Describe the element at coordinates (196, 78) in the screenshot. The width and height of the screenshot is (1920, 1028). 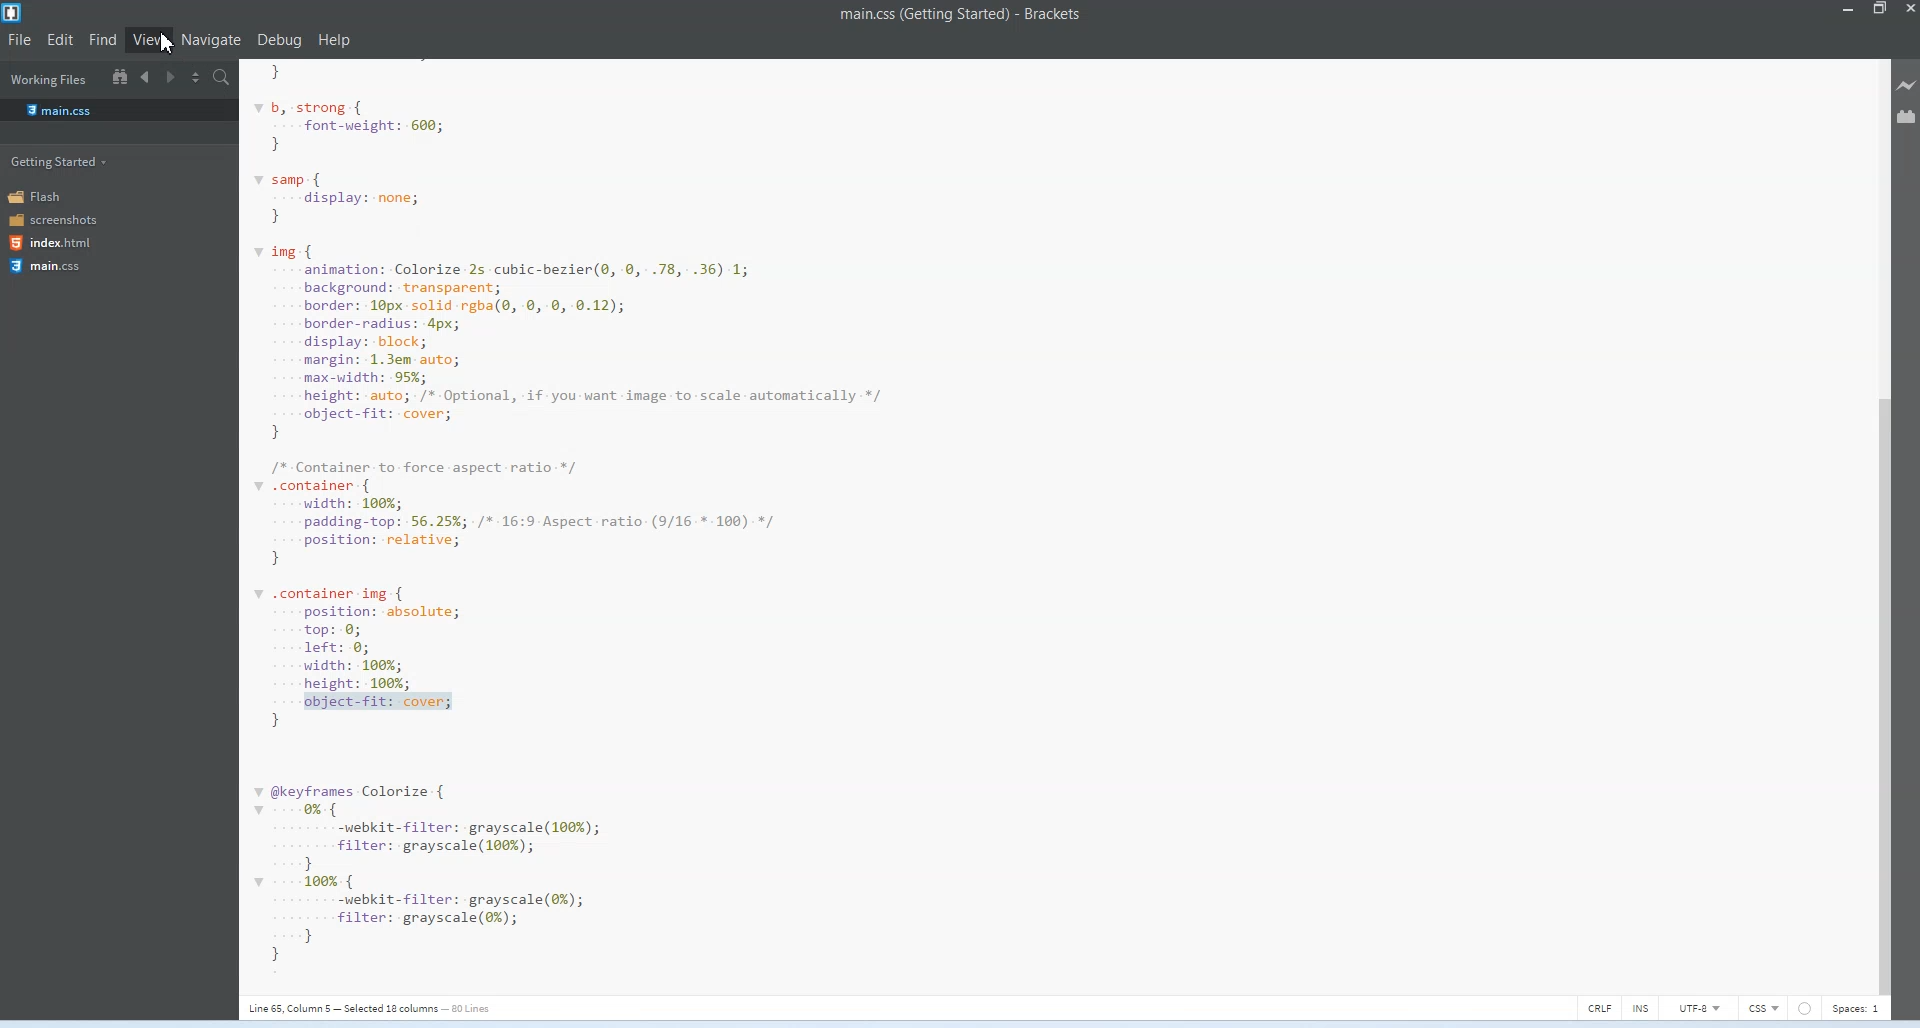
I see `Split the view vertically and Horizontally` at that location.